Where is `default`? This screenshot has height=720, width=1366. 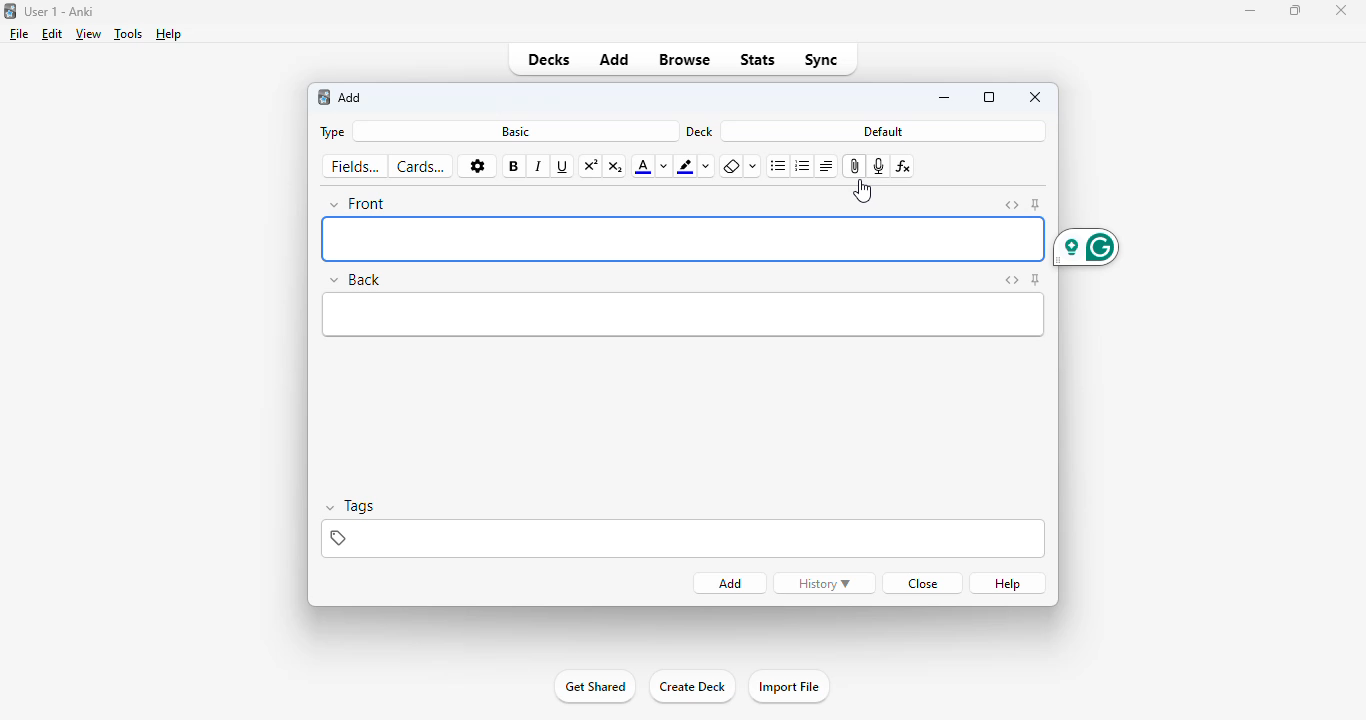
default is located at coordinates (883, 131).